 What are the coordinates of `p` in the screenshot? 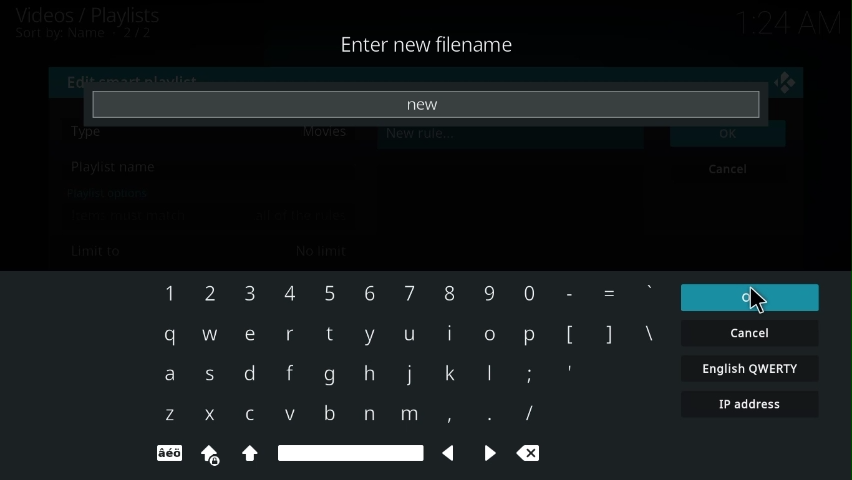 It's located at (527, 336).